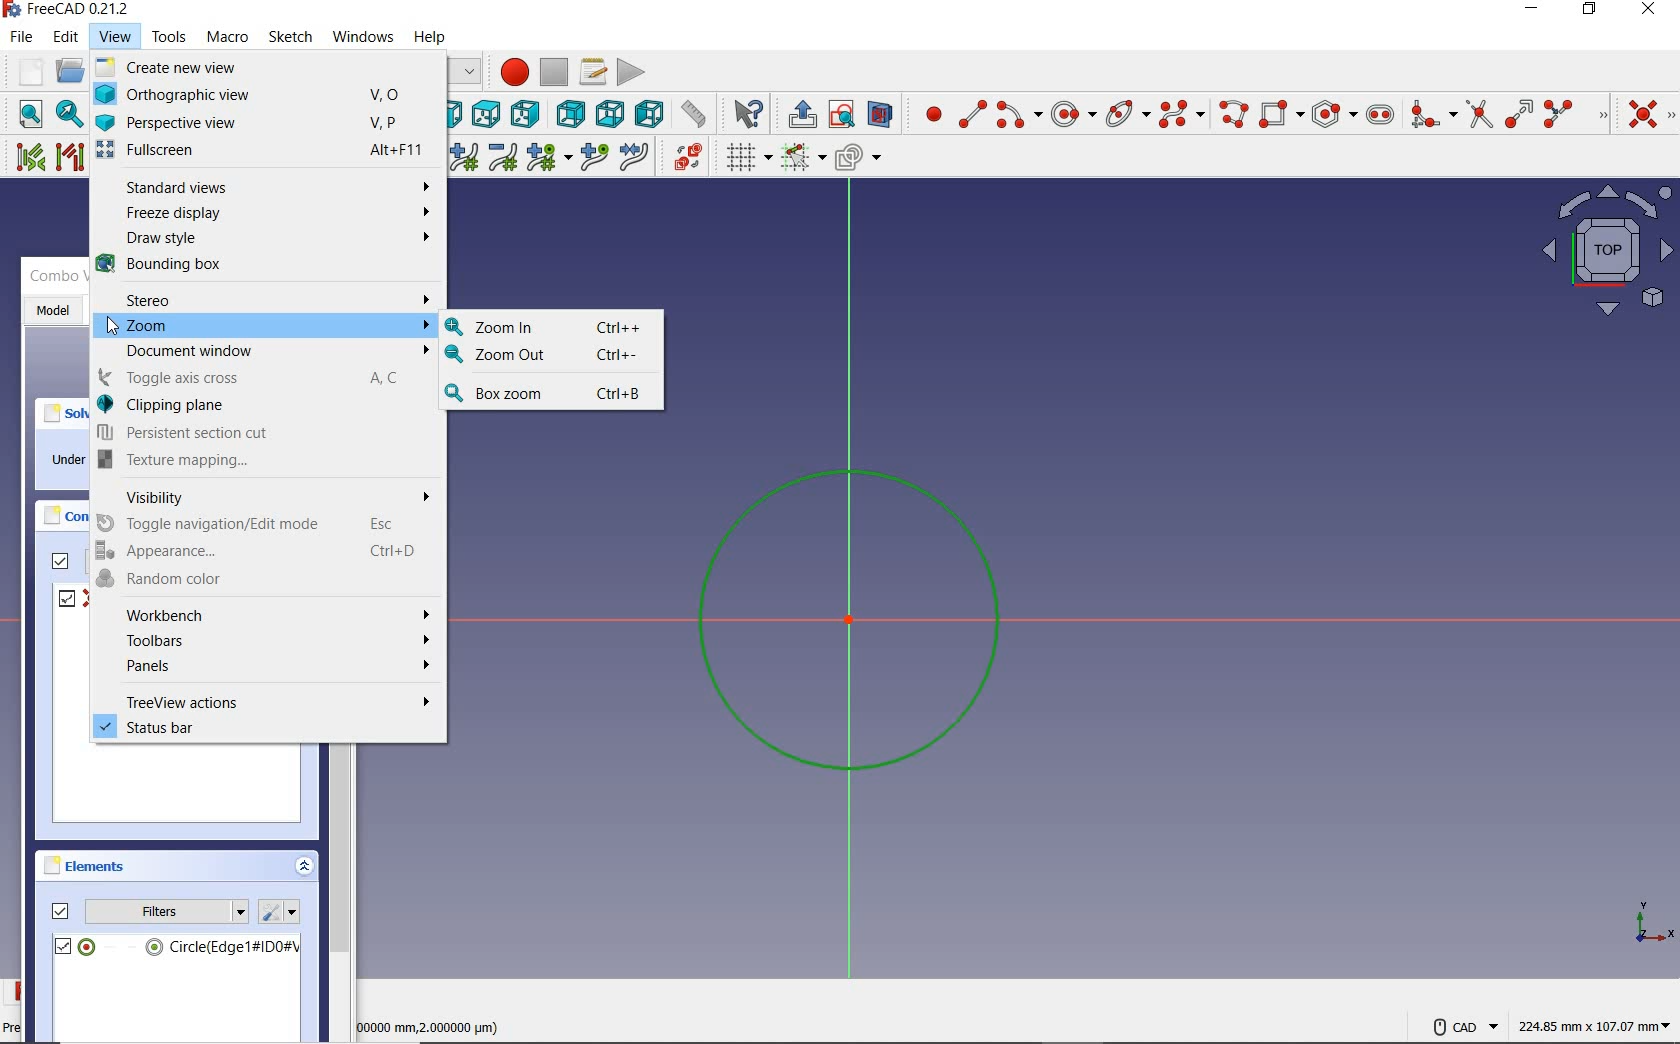 The image size is (1680, 1044). Describe the element at coordinates (282, 189) in the screenshot. I see `Standard views` at that location.